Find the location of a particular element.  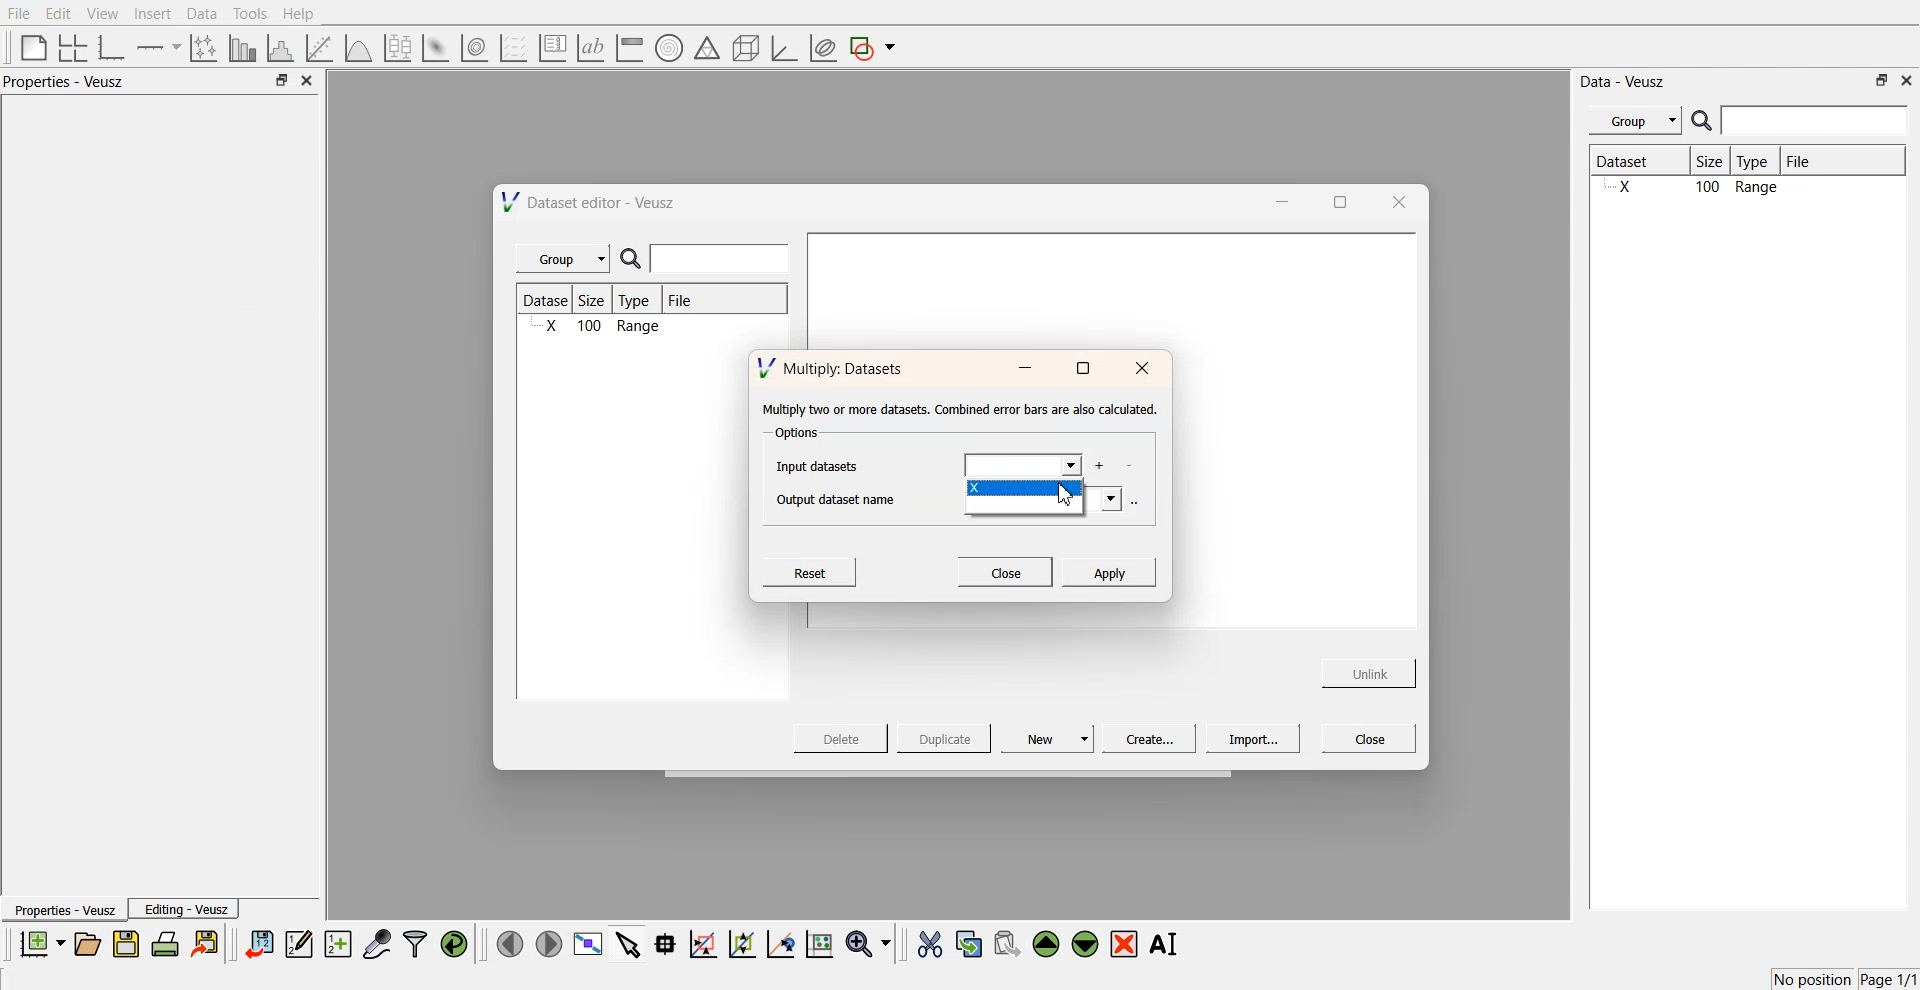

Close is located at coordinates (1370, 737).